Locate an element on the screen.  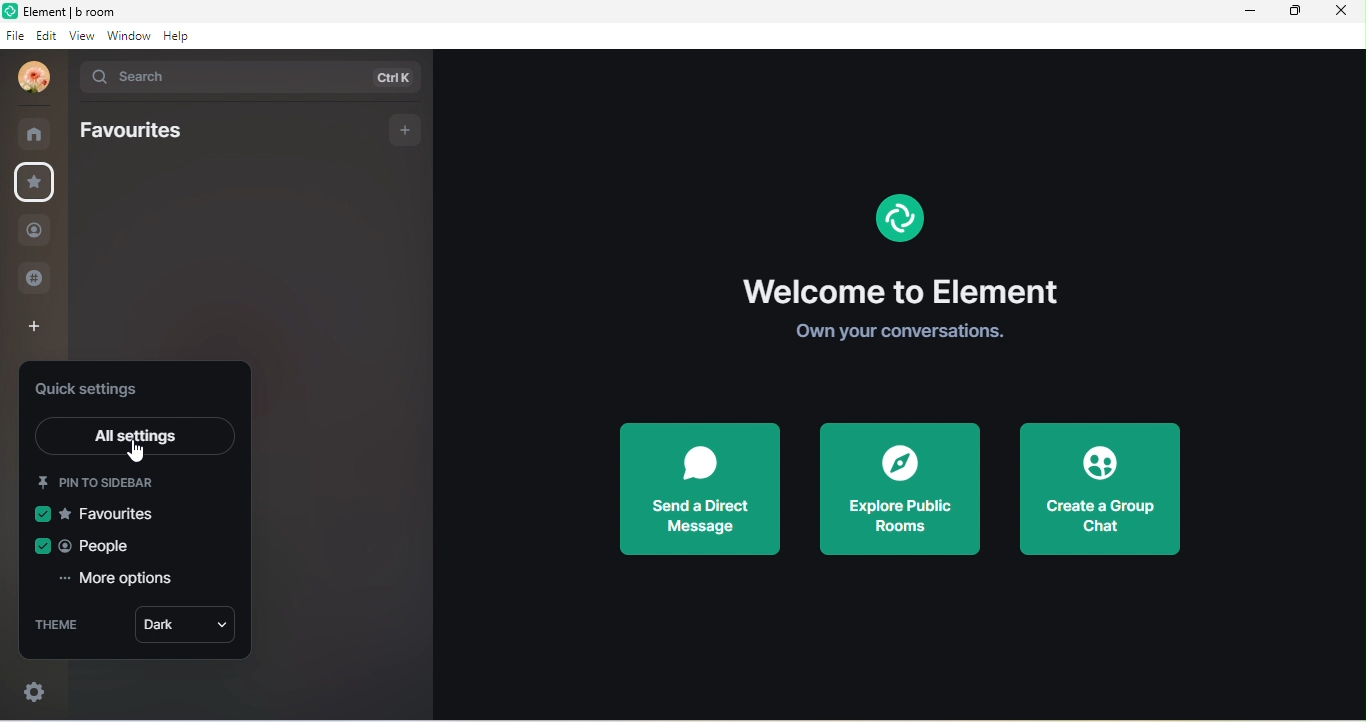
people is located at coordinates (87, 545).